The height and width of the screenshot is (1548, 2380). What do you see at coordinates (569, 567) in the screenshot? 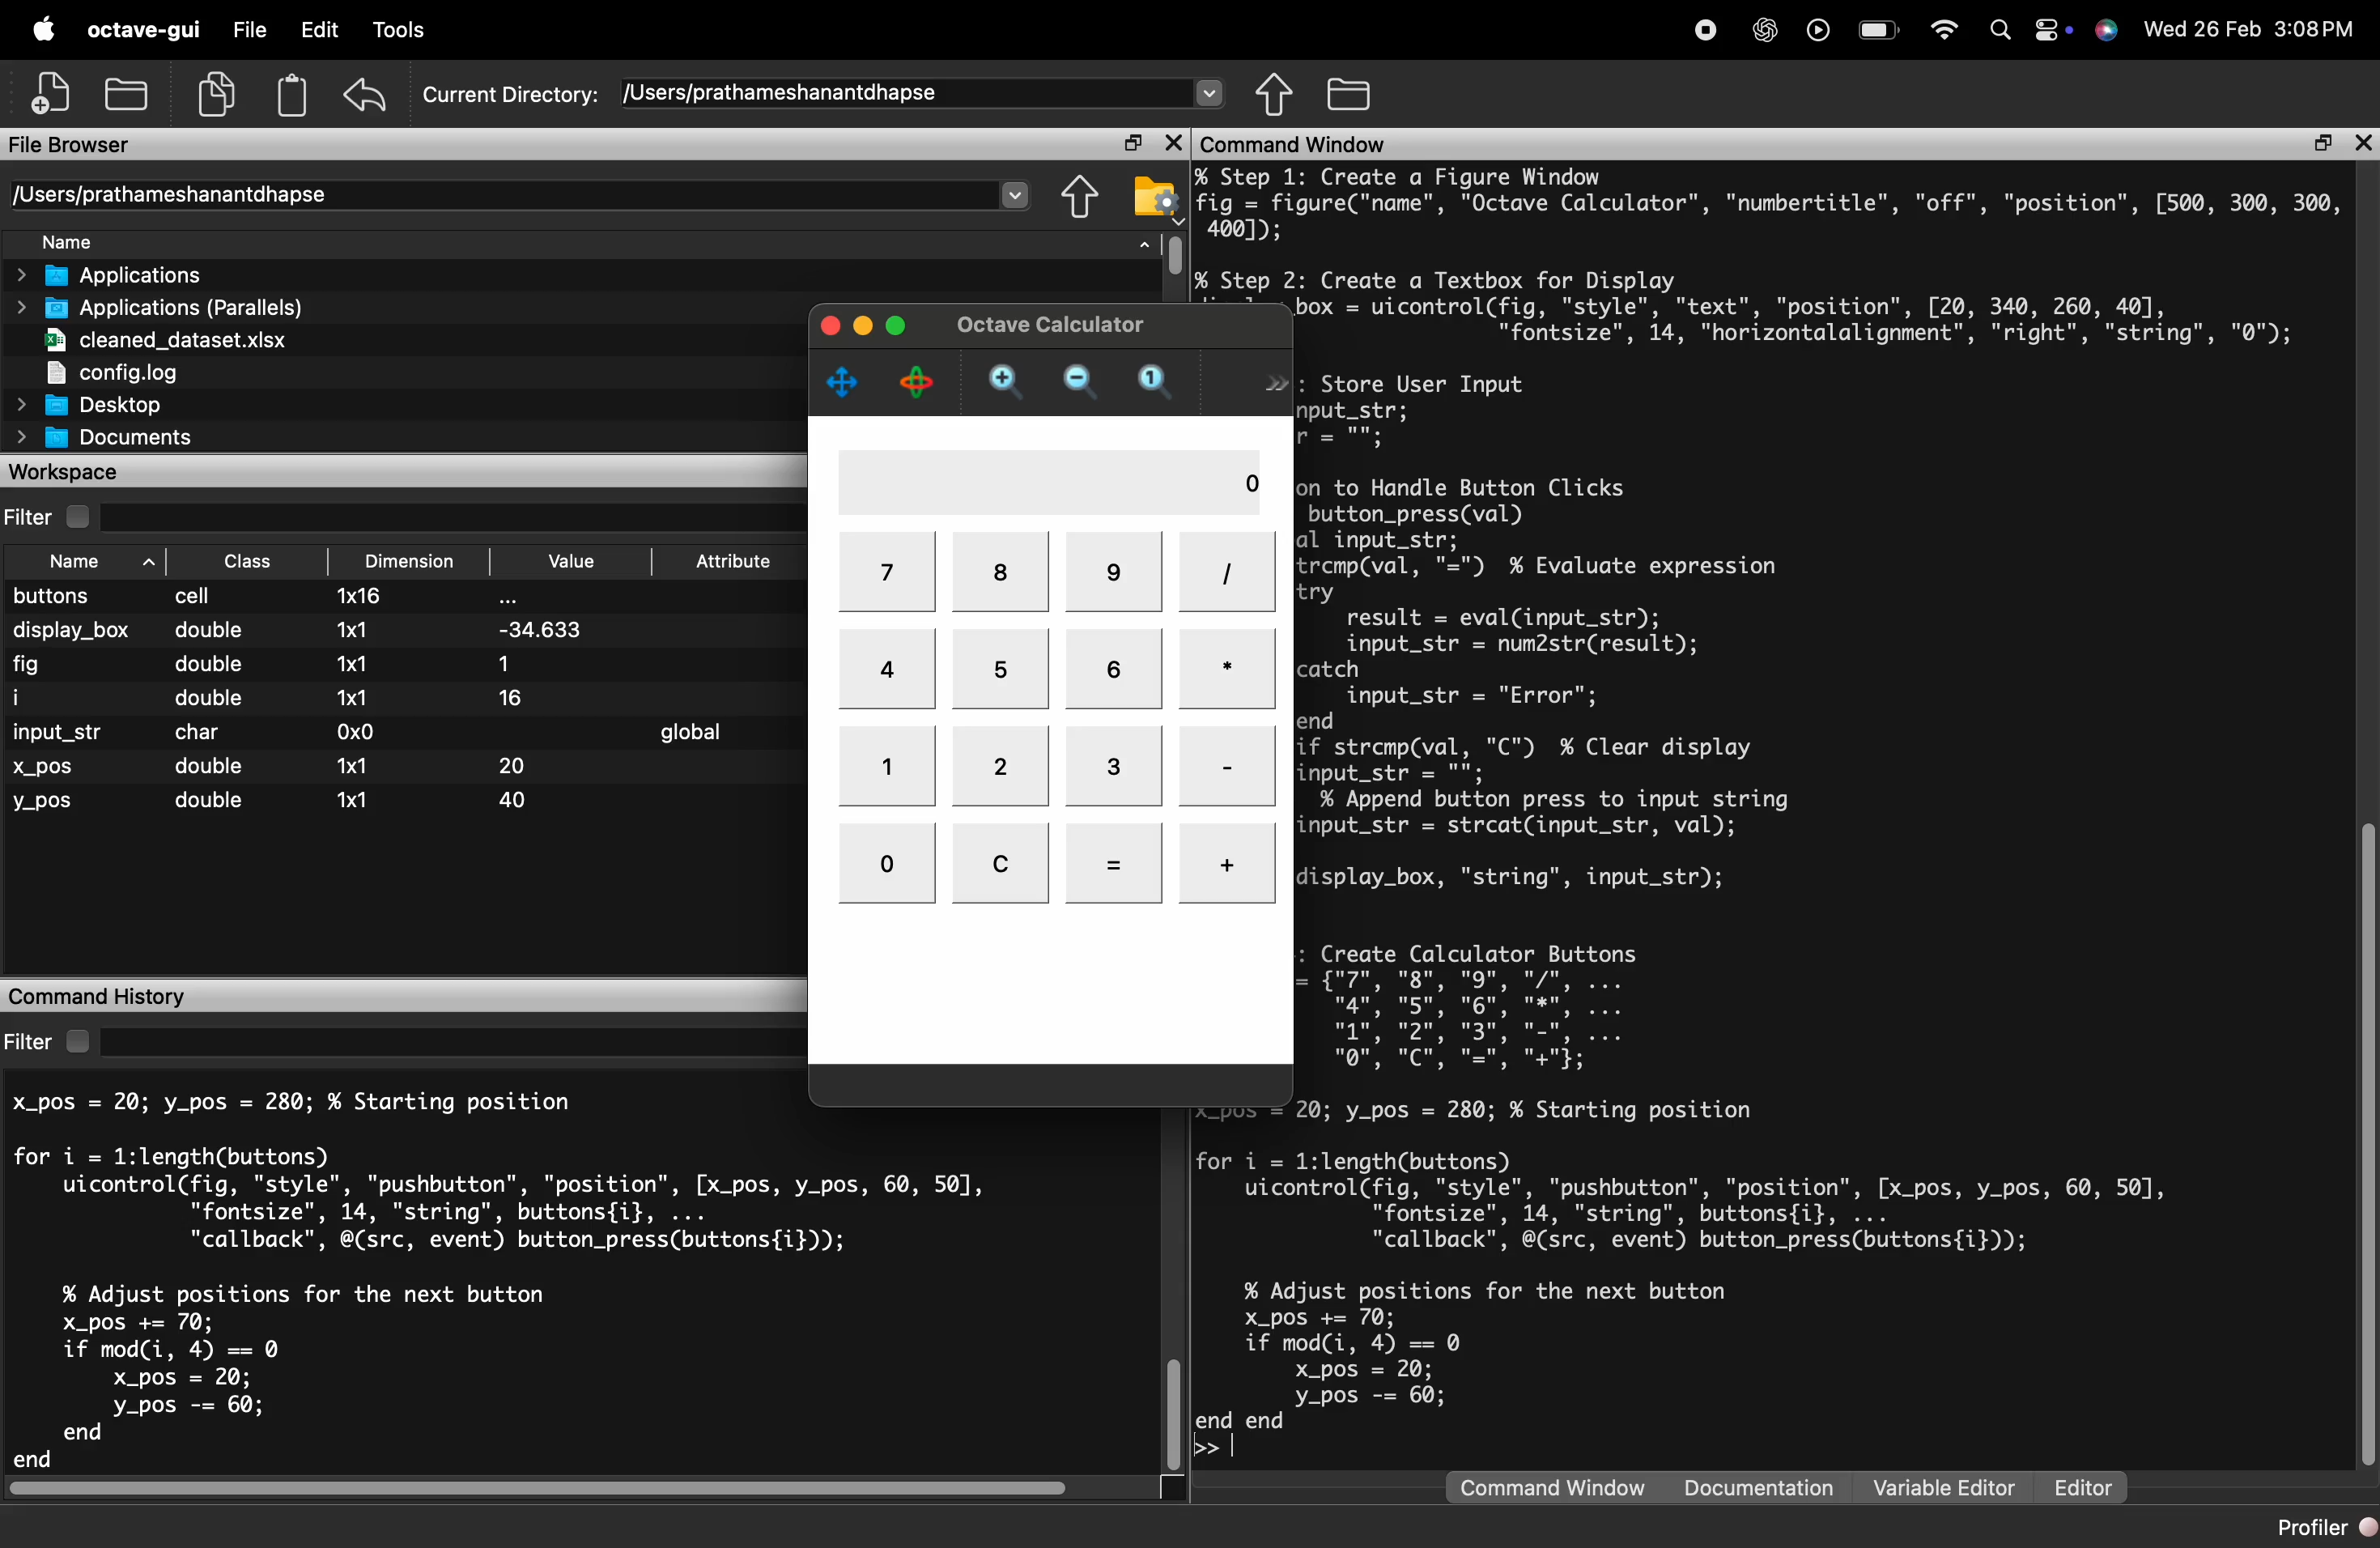
I see `Value` at bounding box center [569, 567].